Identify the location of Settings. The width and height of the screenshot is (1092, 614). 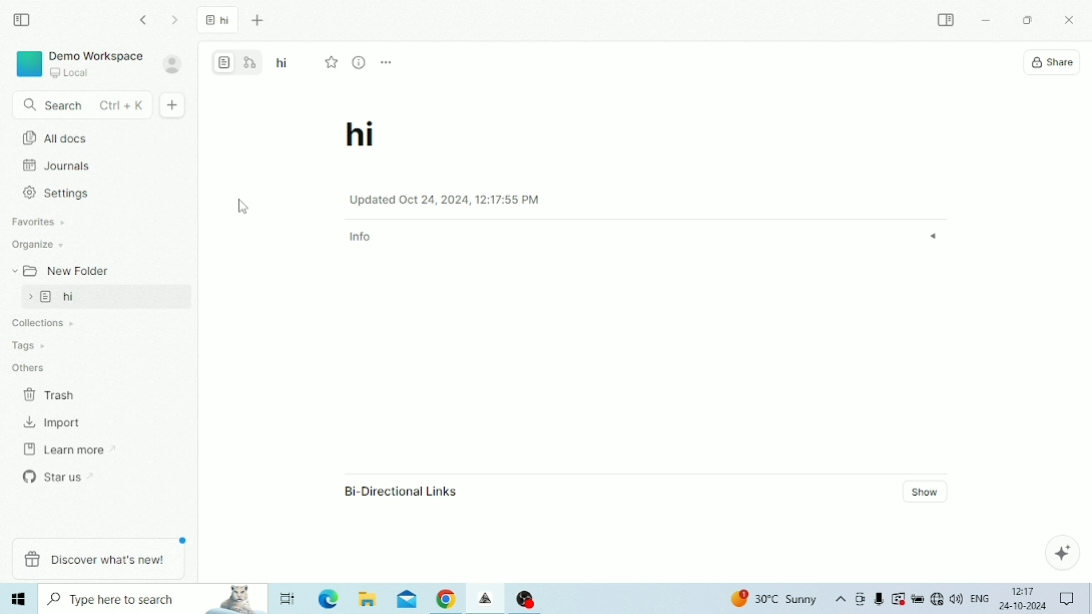
(61, 193).